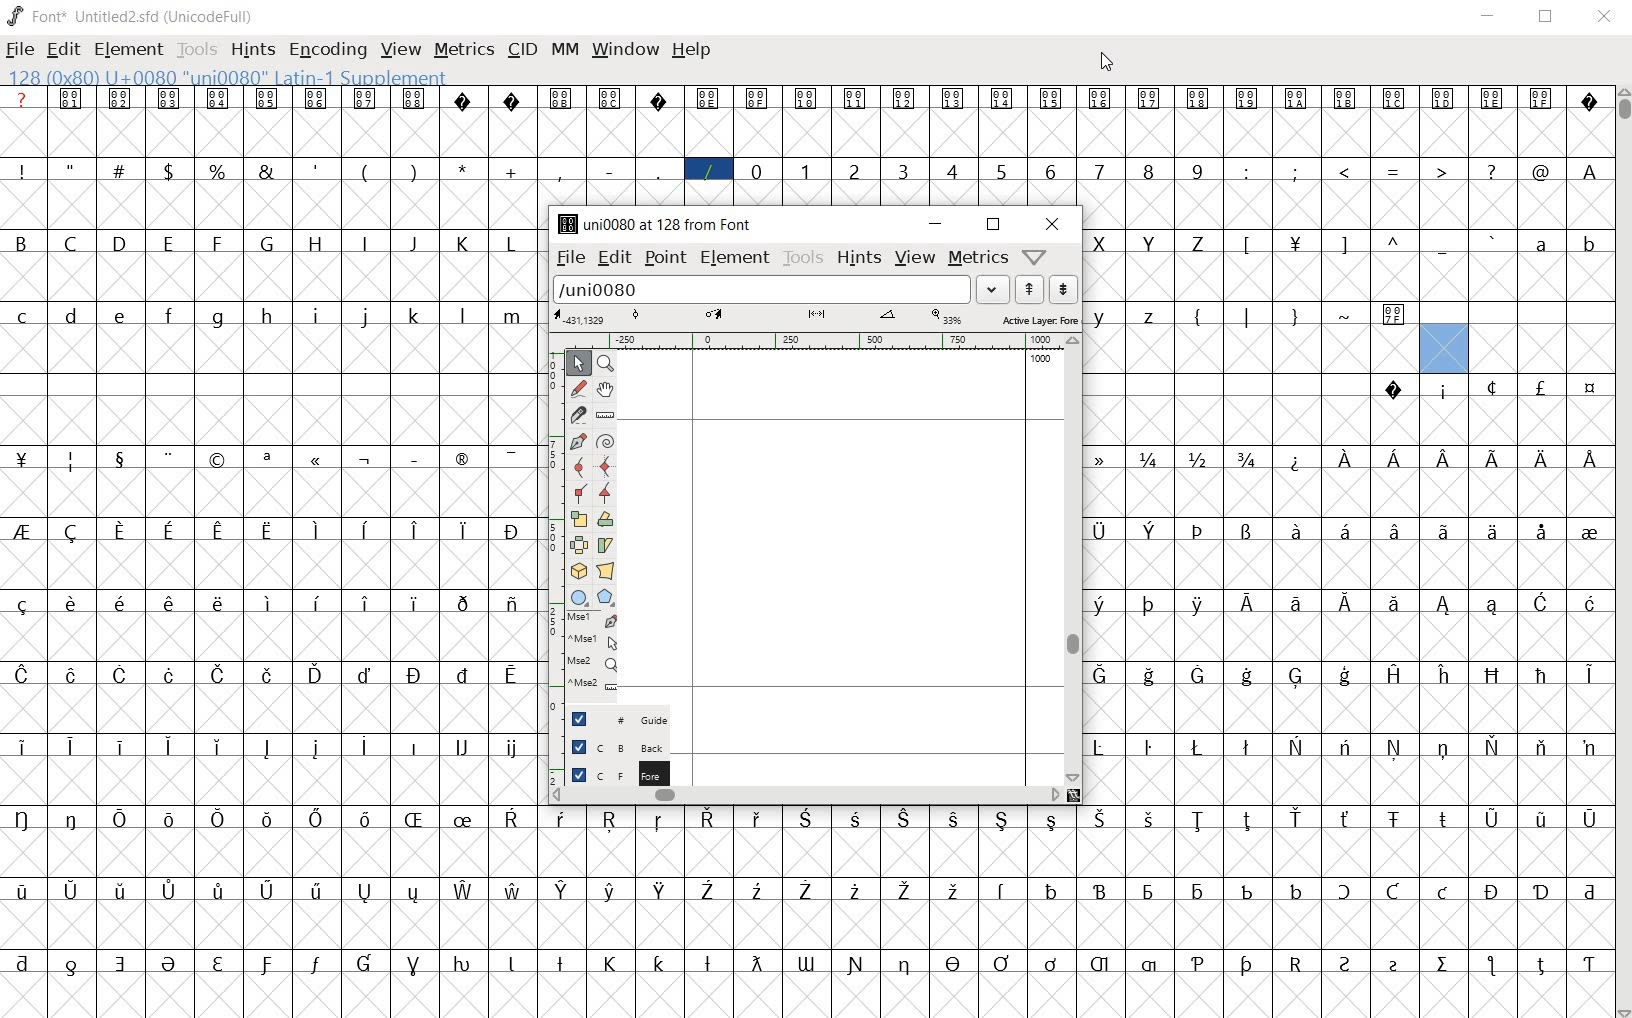  Describe the element at coordinates (22, 531) in the screenshot. I see `glyph` at that location.